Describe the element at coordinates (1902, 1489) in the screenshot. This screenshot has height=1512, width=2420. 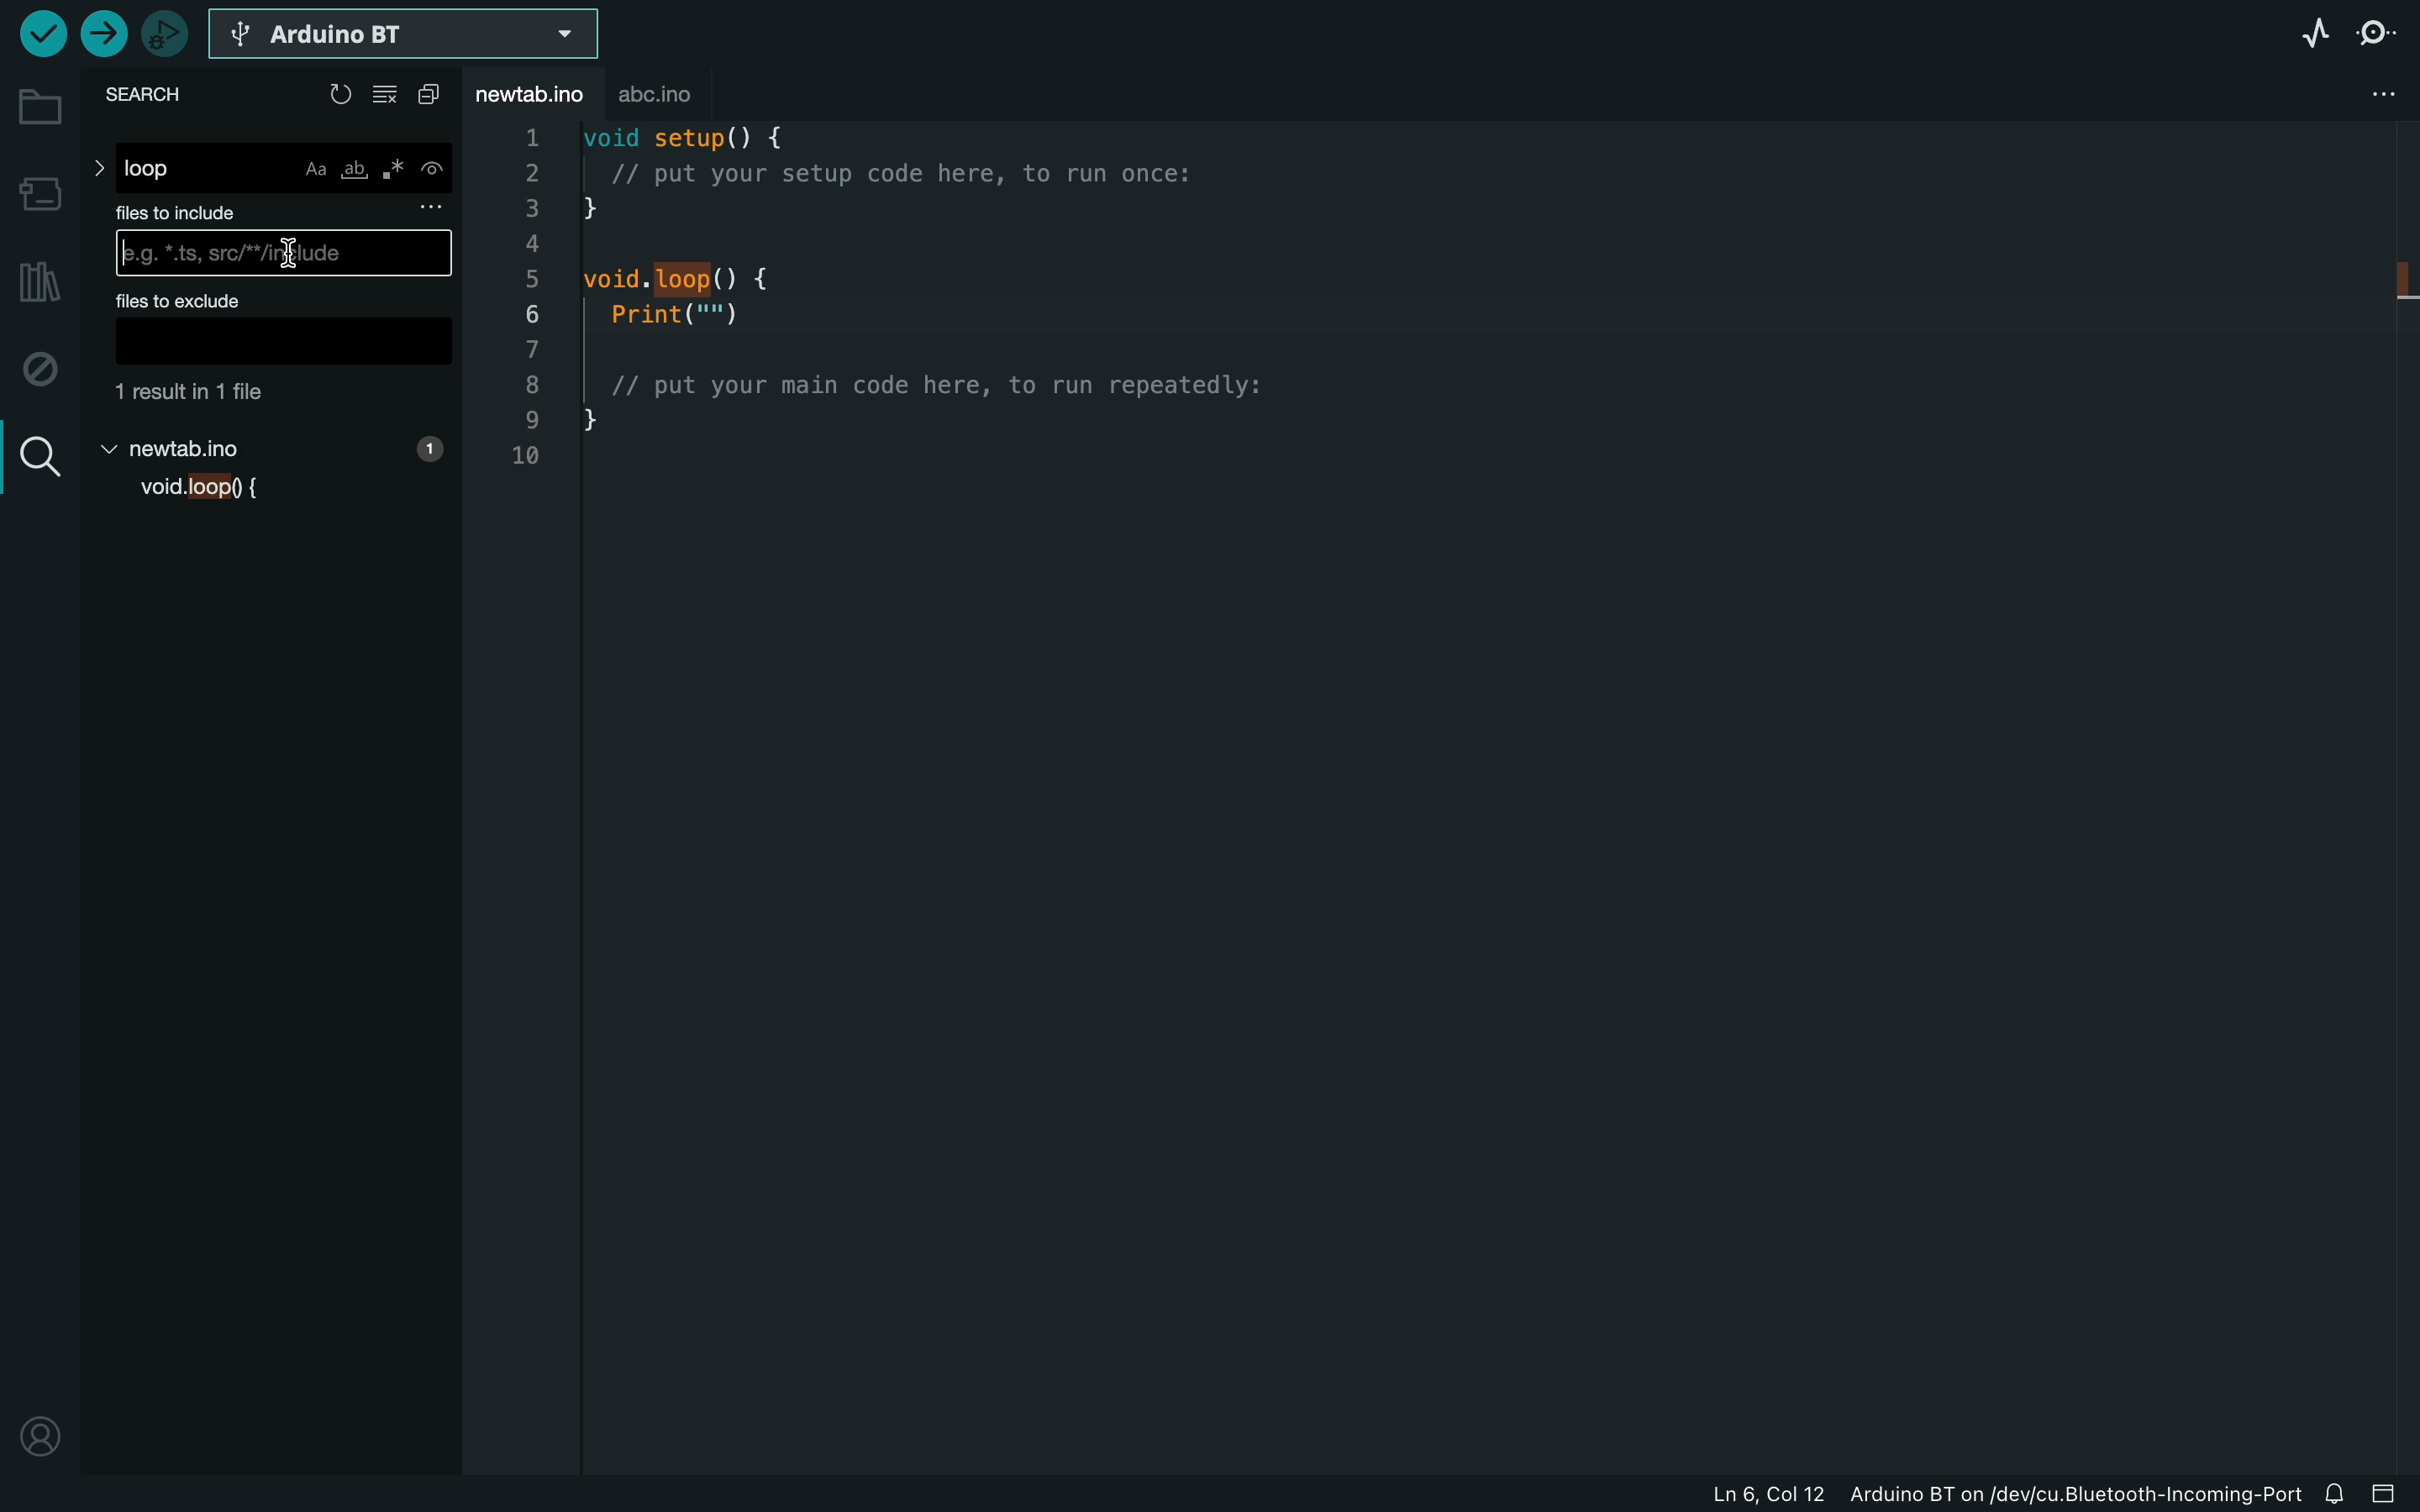
I see `file information` at that location.